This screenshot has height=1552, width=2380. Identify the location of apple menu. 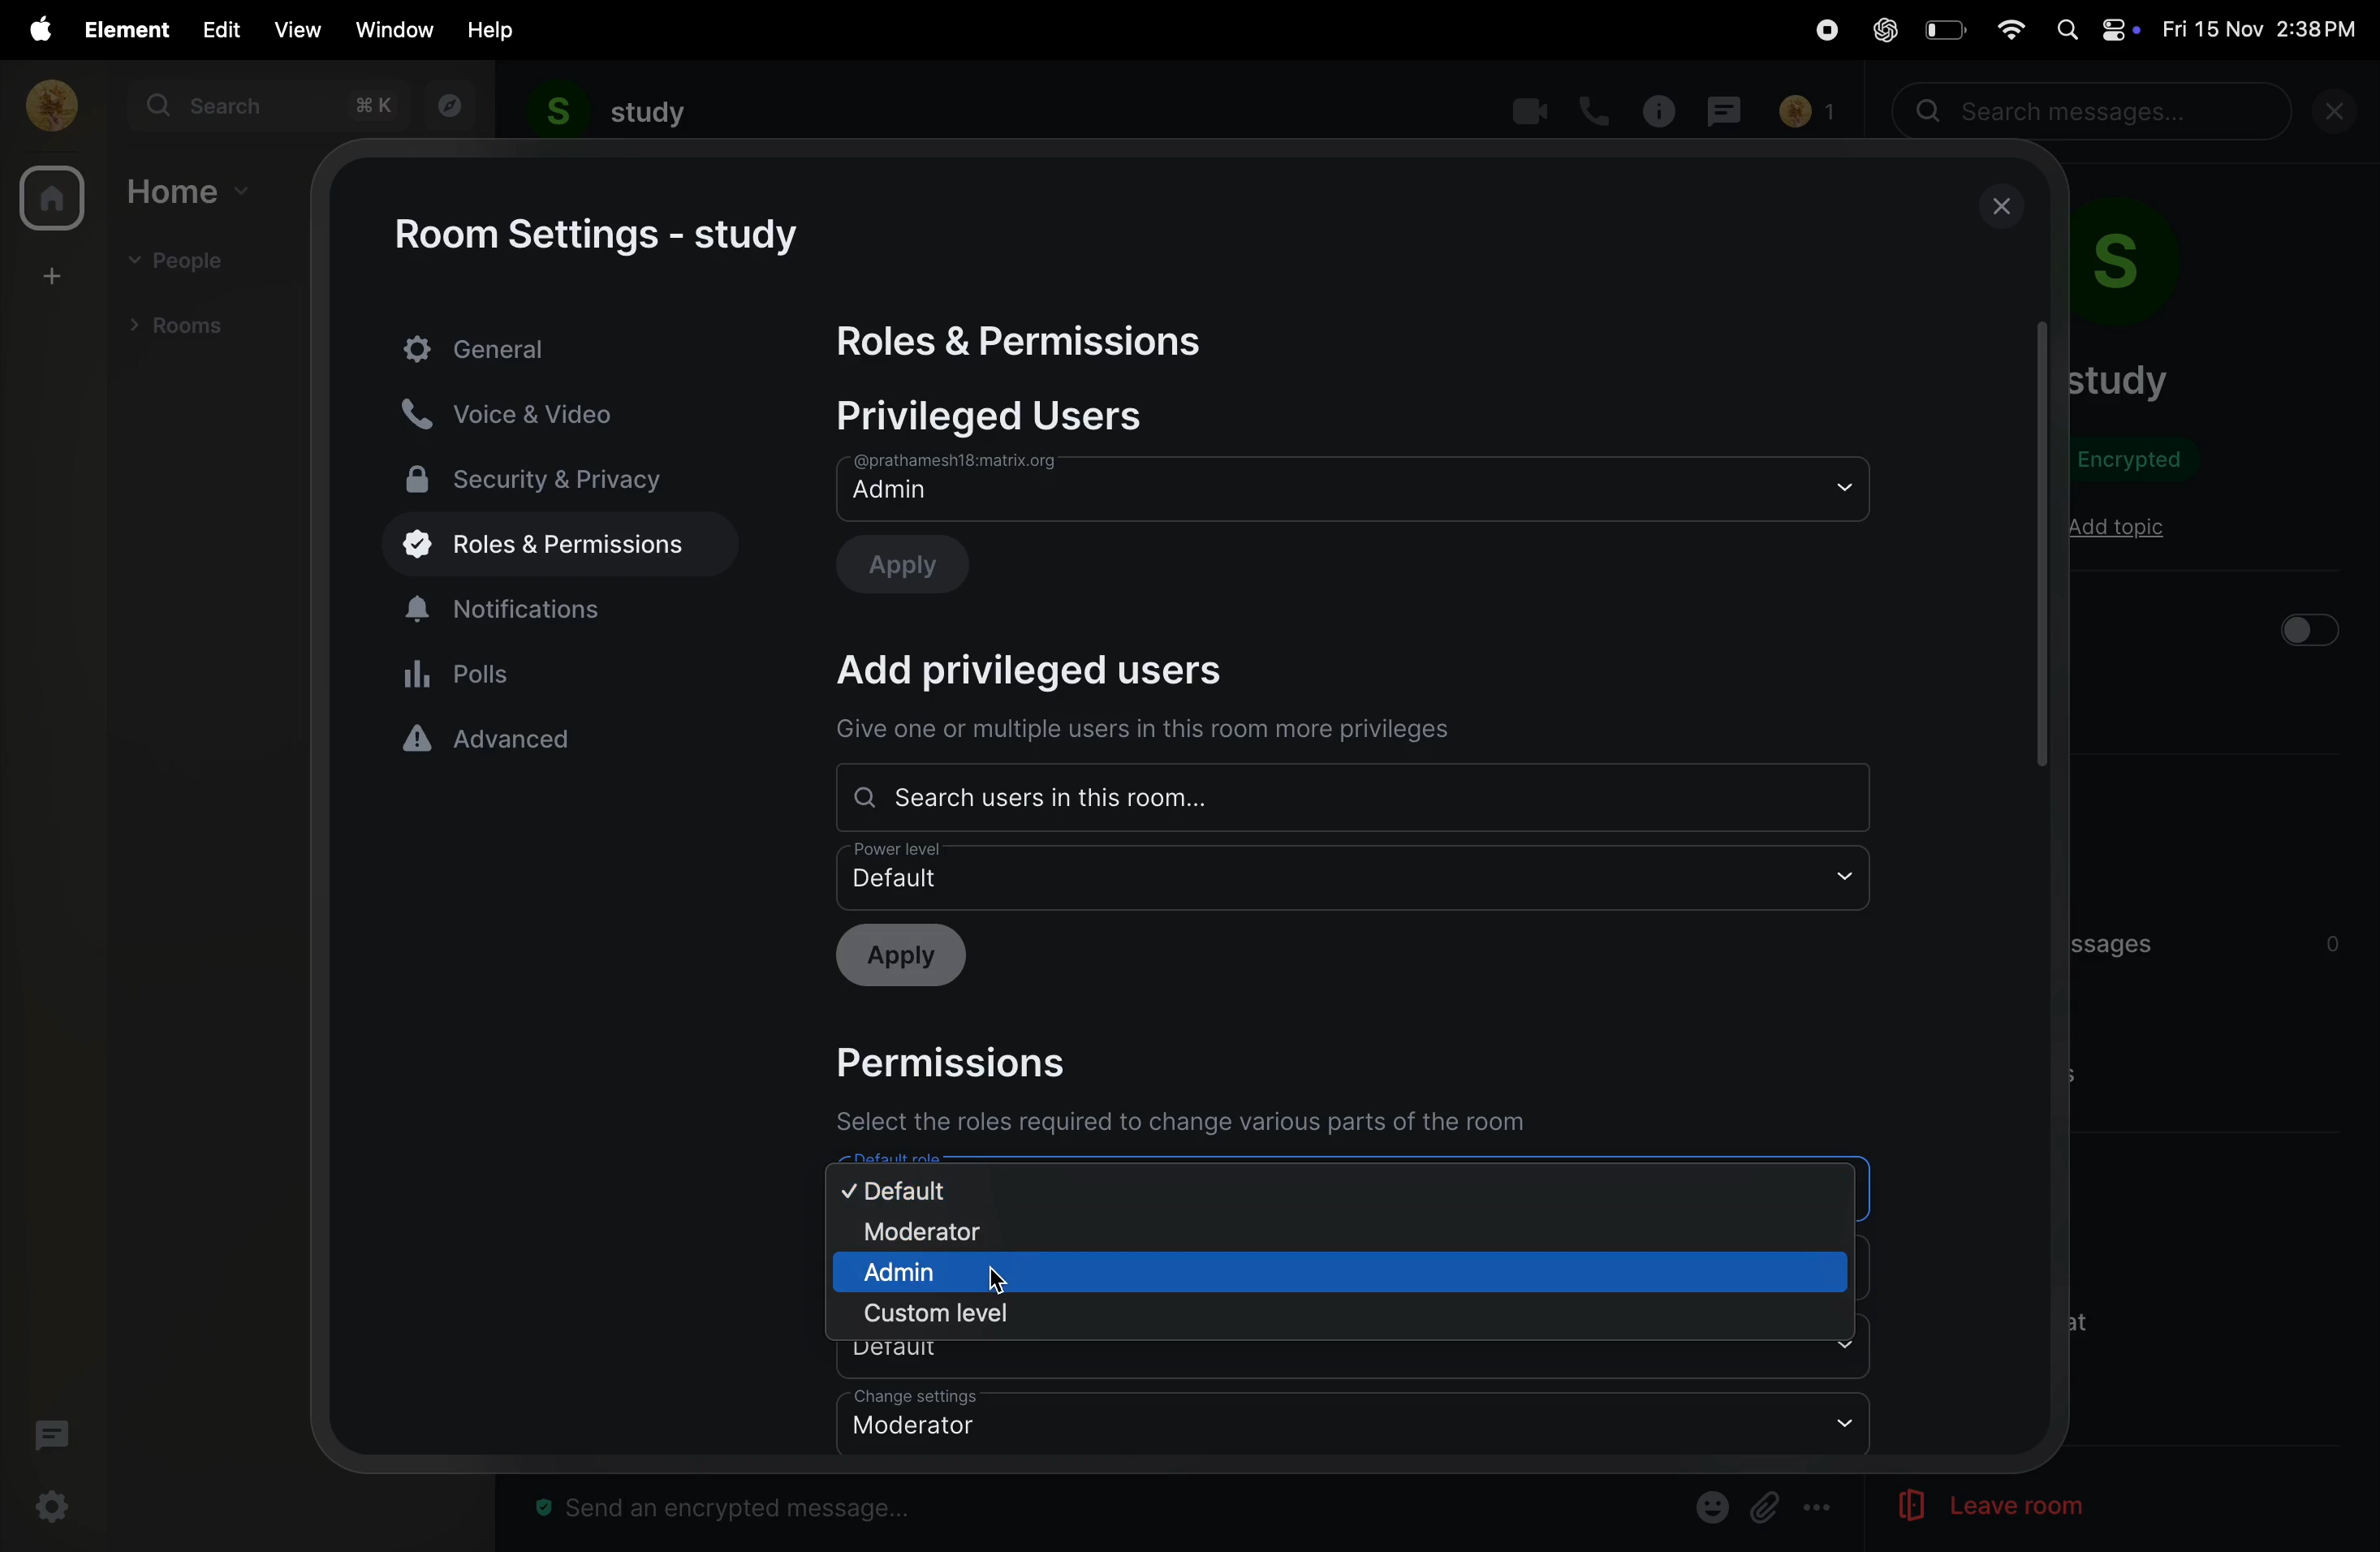
(33, 29).